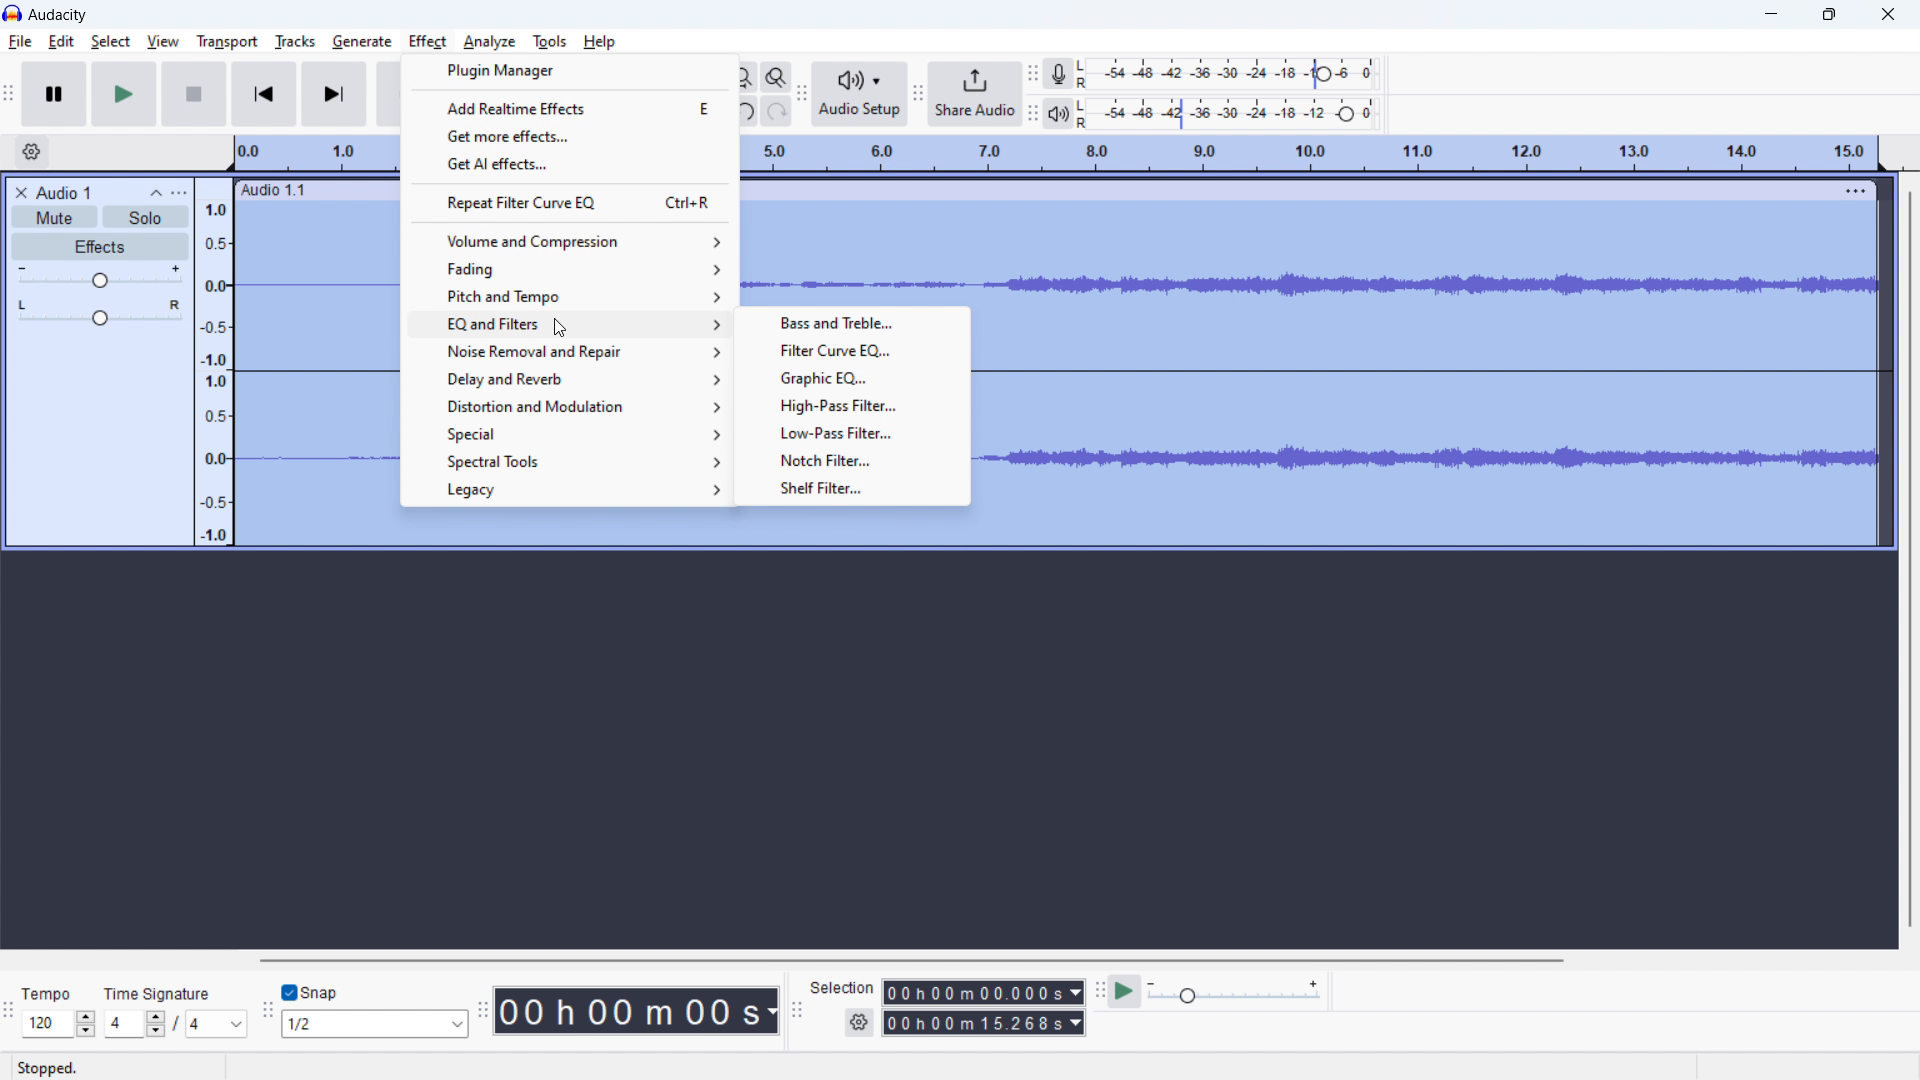  Describe the element at coordinates (852, 322) in the screenshot. I see `bass and treble` at that location.